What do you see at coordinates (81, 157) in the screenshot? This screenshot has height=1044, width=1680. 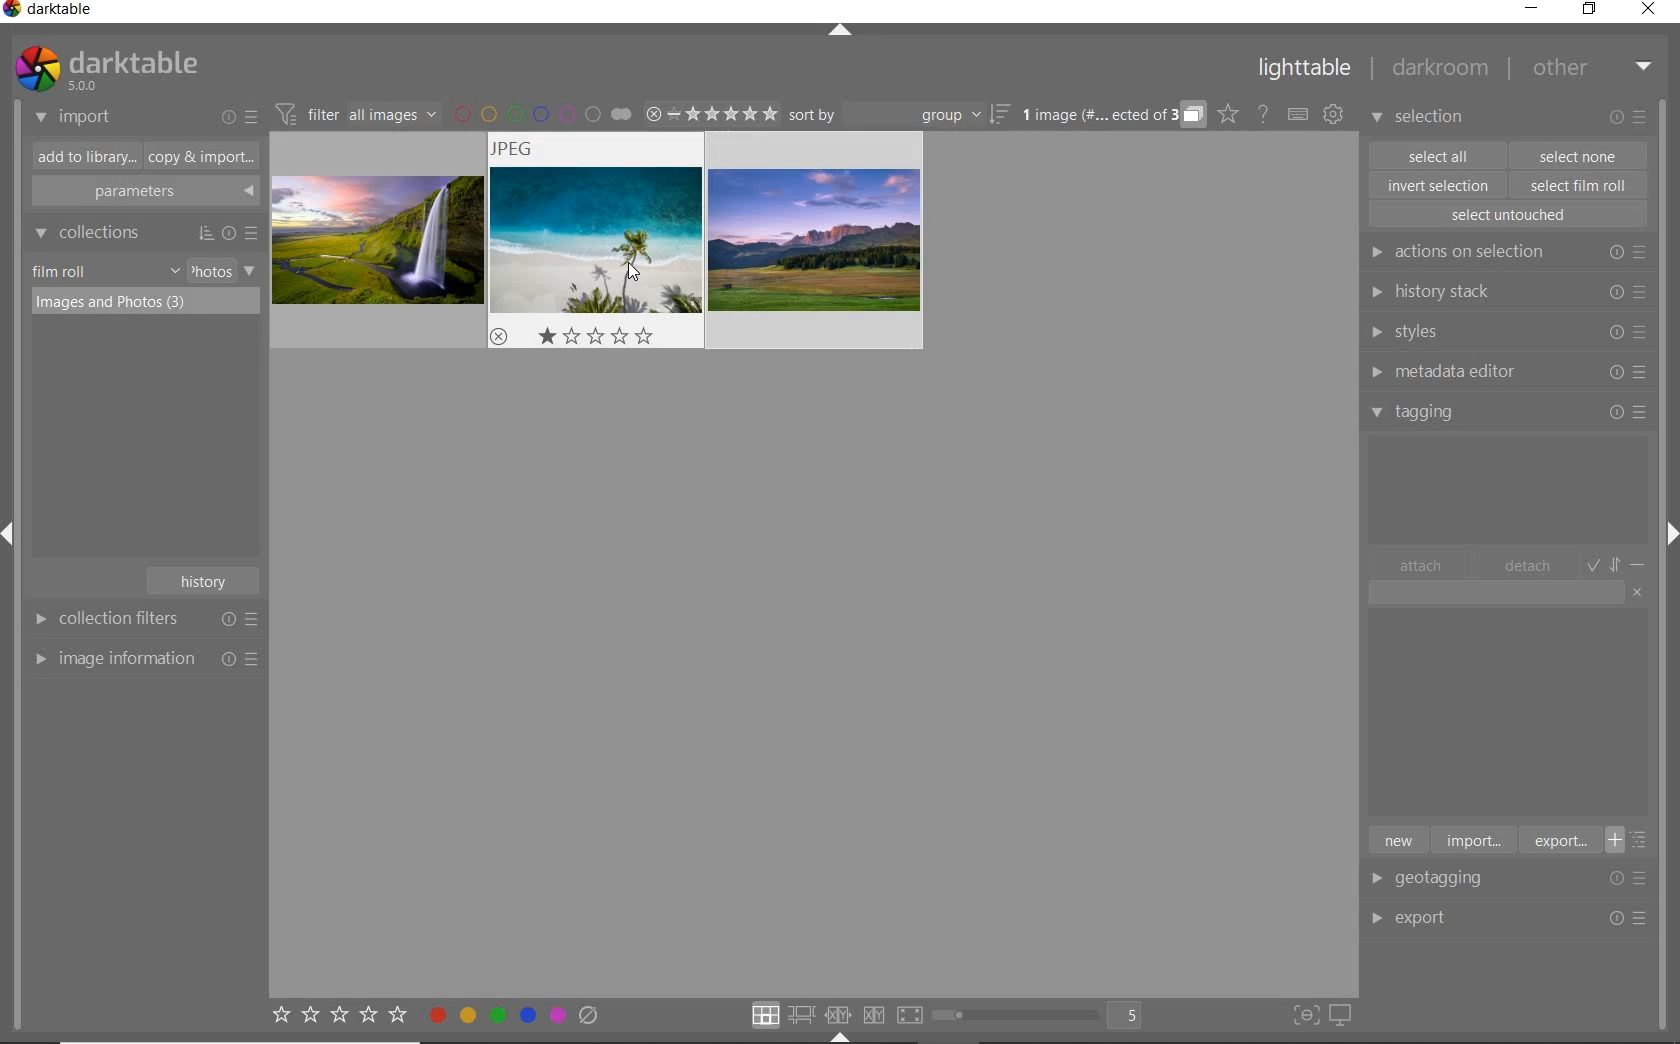 I see `add to library` at bounding box center [81, 157].